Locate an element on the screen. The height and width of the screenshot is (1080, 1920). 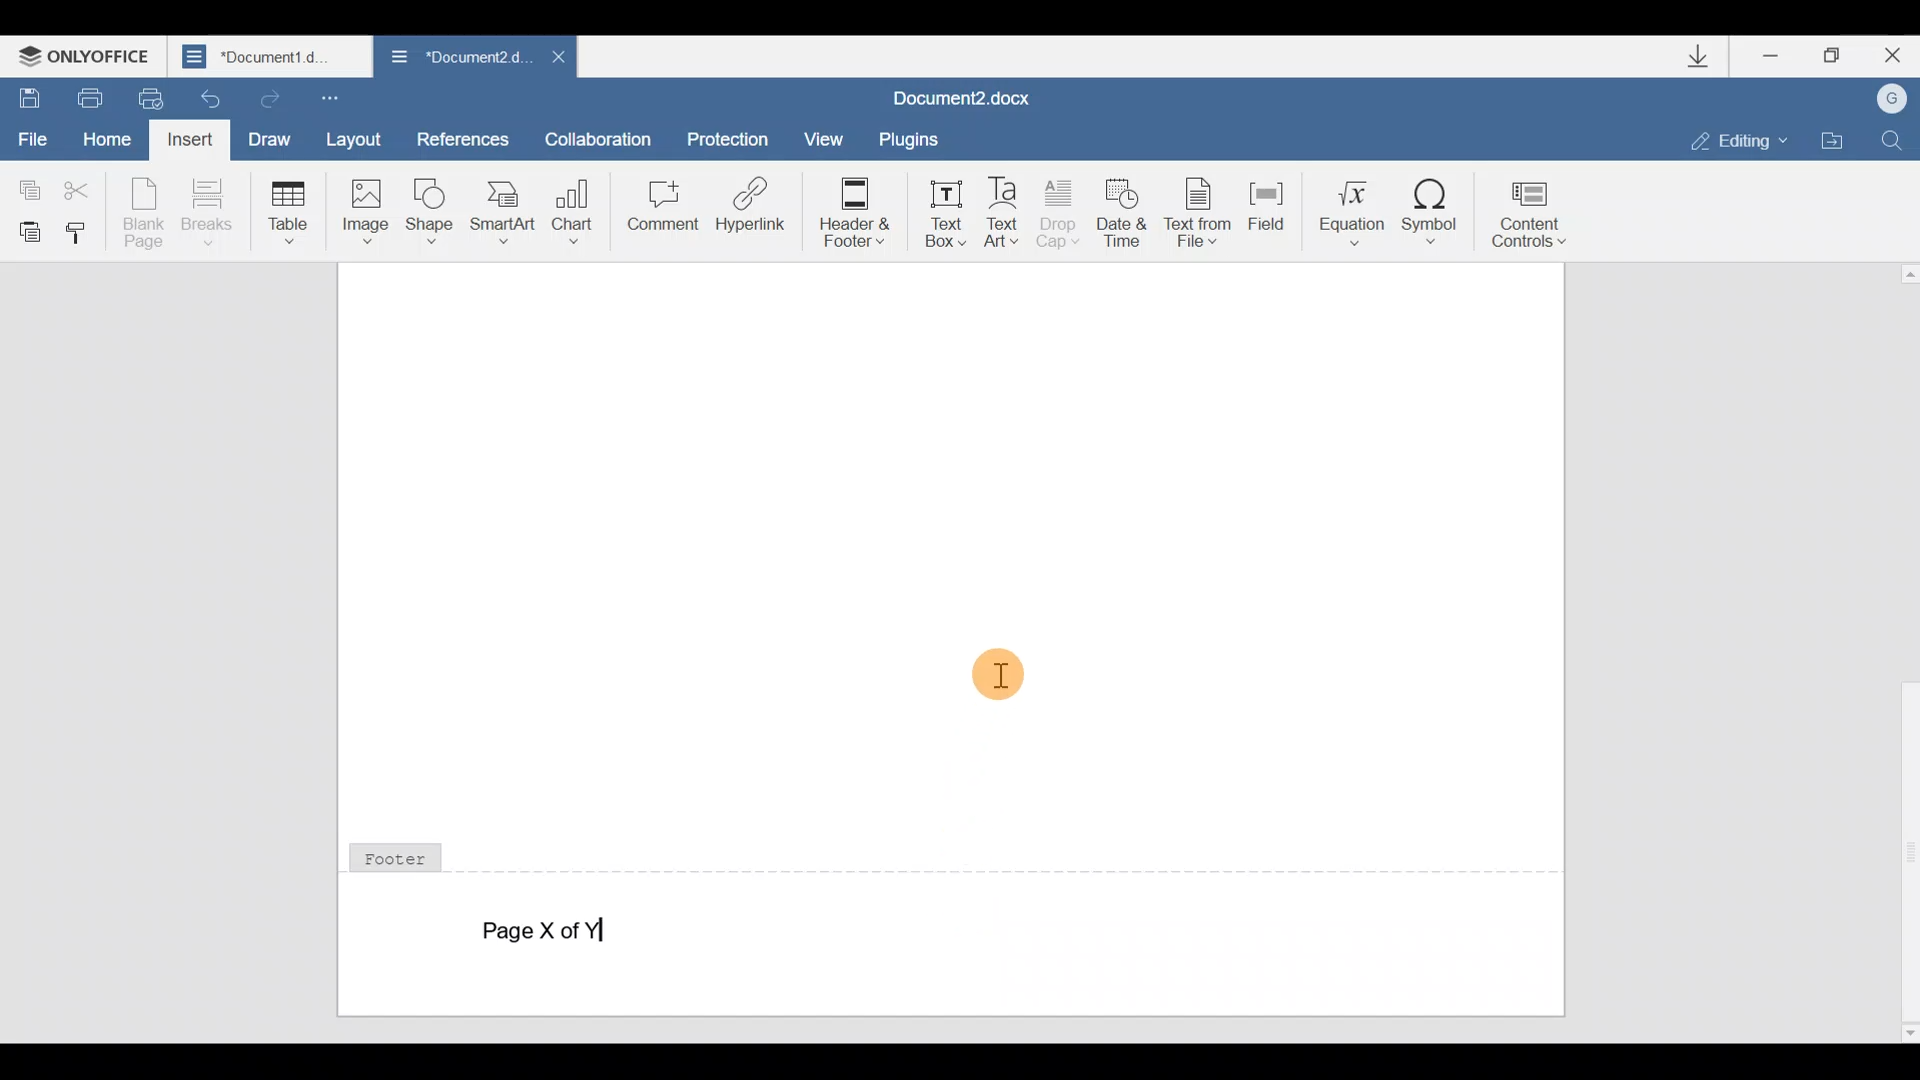
Document1.d.. is located at coordinates (271, 57).